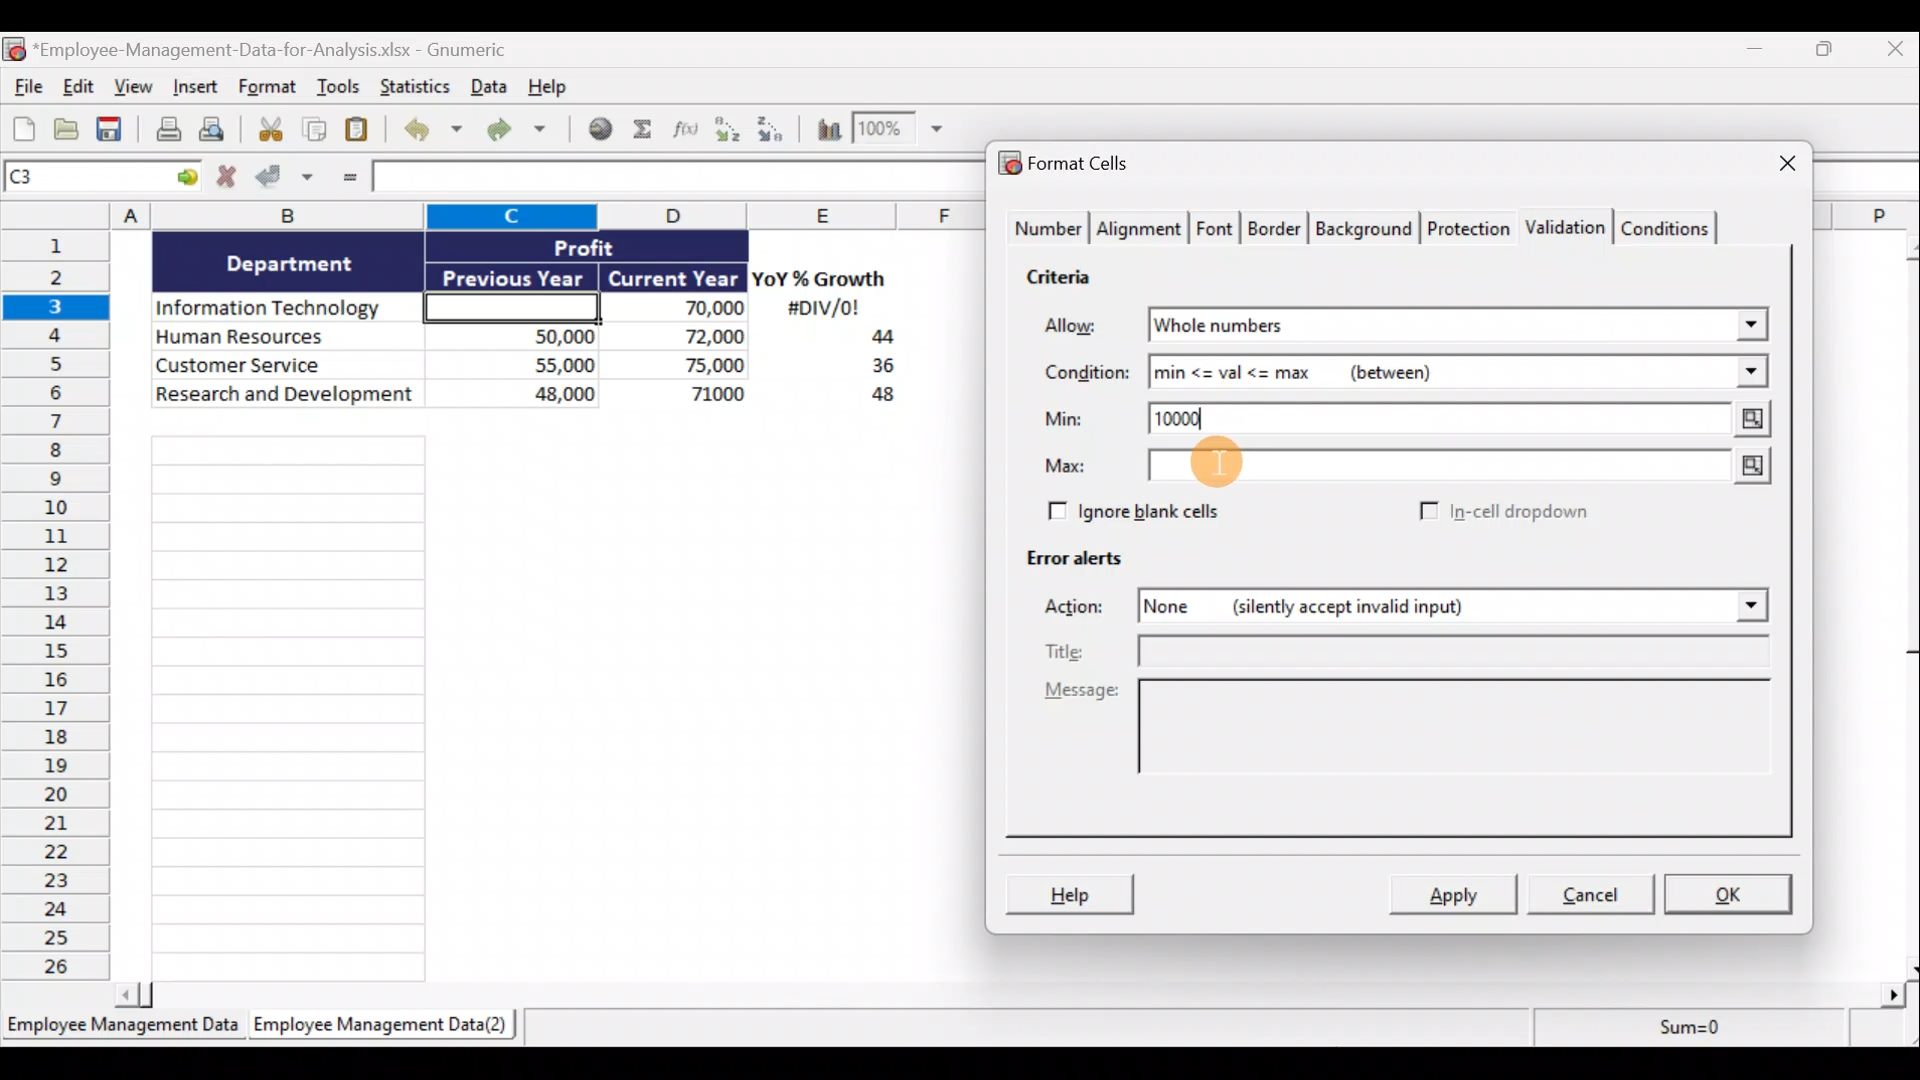 This screenshot has height=1080, width=1920. What do you see at coordinates (903, 133) in the screenshot?
I see `Zoom` at bounding box center [903, 133].